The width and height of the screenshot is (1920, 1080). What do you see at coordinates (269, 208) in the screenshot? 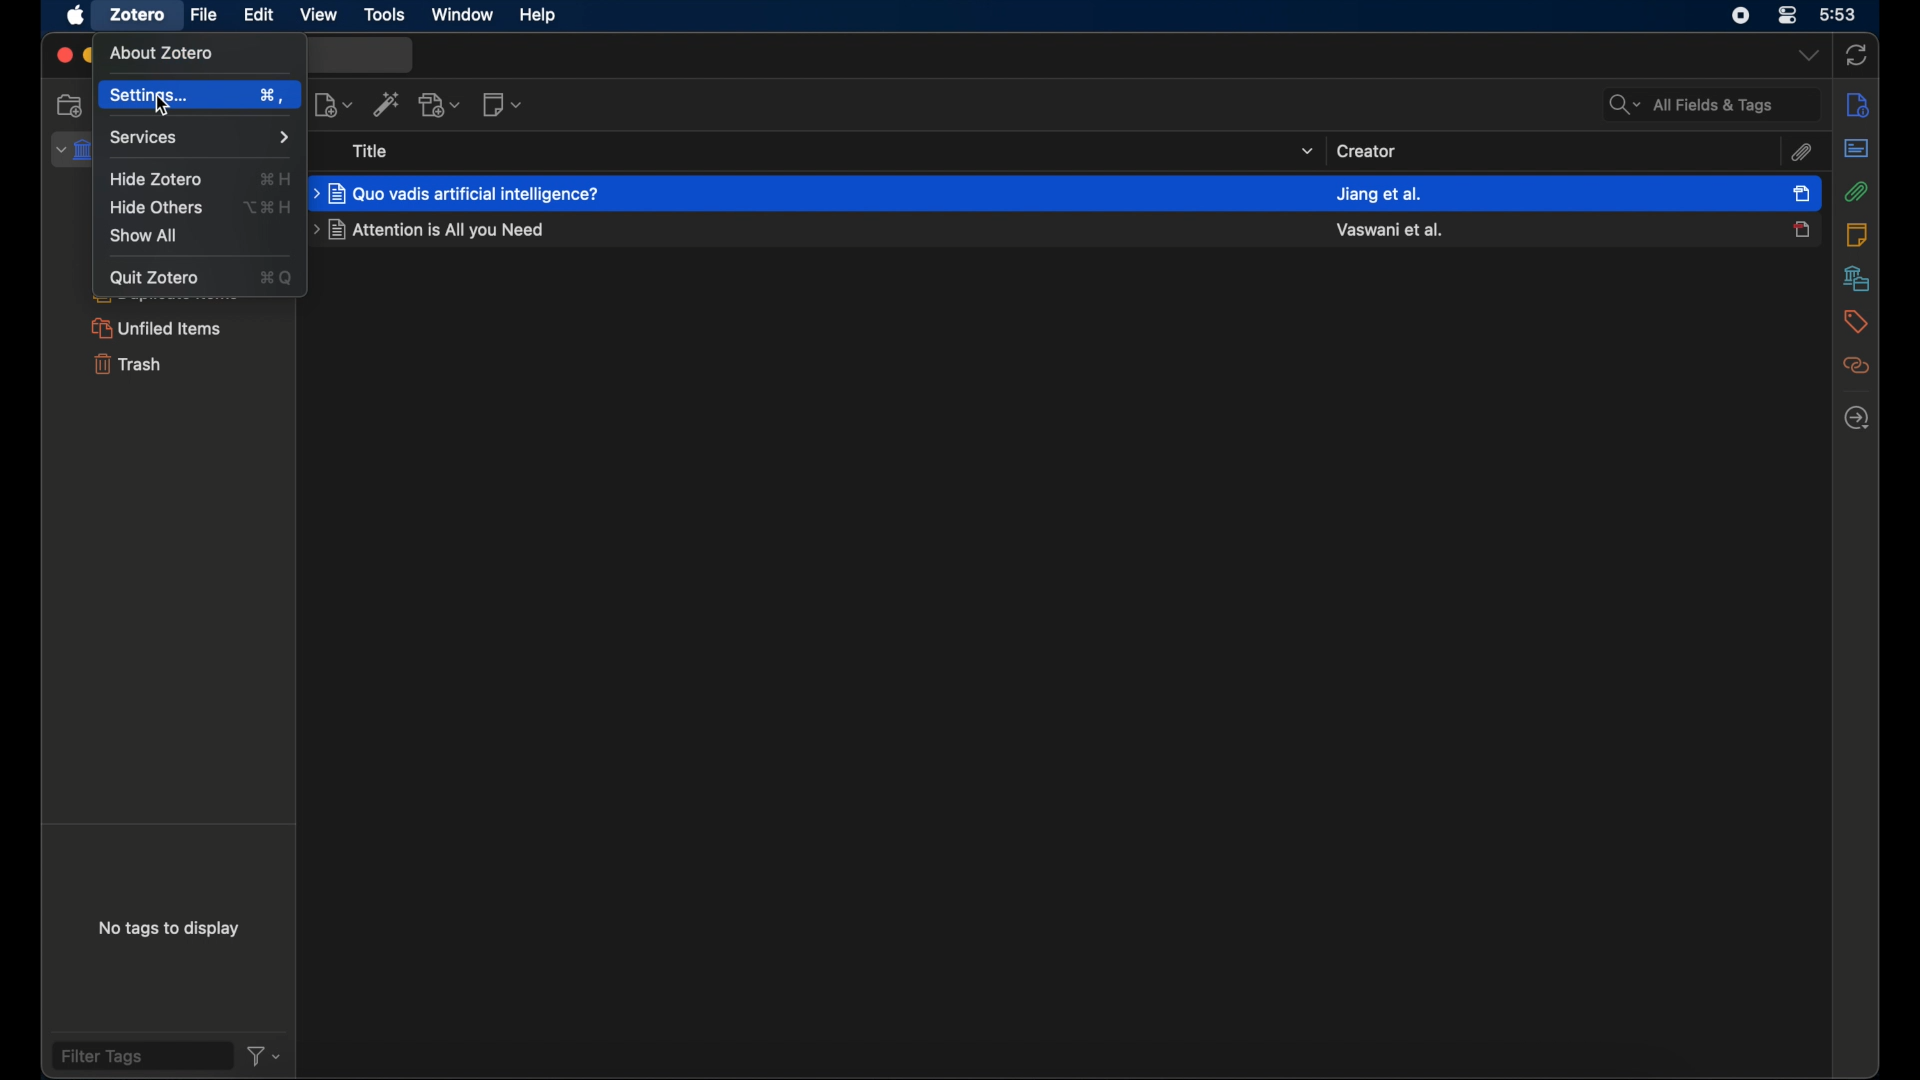
I see `hide others shortcut` at bounding box center [269, 208].